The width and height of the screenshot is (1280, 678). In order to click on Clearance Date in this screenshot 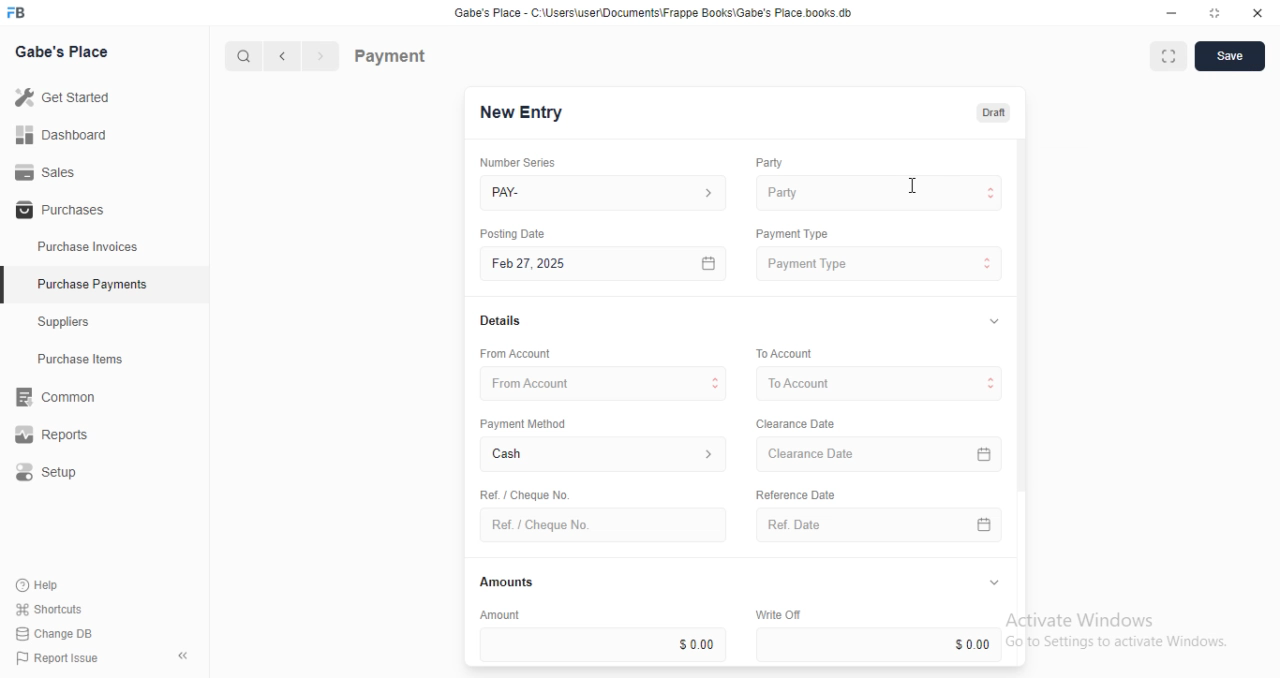, I will do `click(882, 455)`.